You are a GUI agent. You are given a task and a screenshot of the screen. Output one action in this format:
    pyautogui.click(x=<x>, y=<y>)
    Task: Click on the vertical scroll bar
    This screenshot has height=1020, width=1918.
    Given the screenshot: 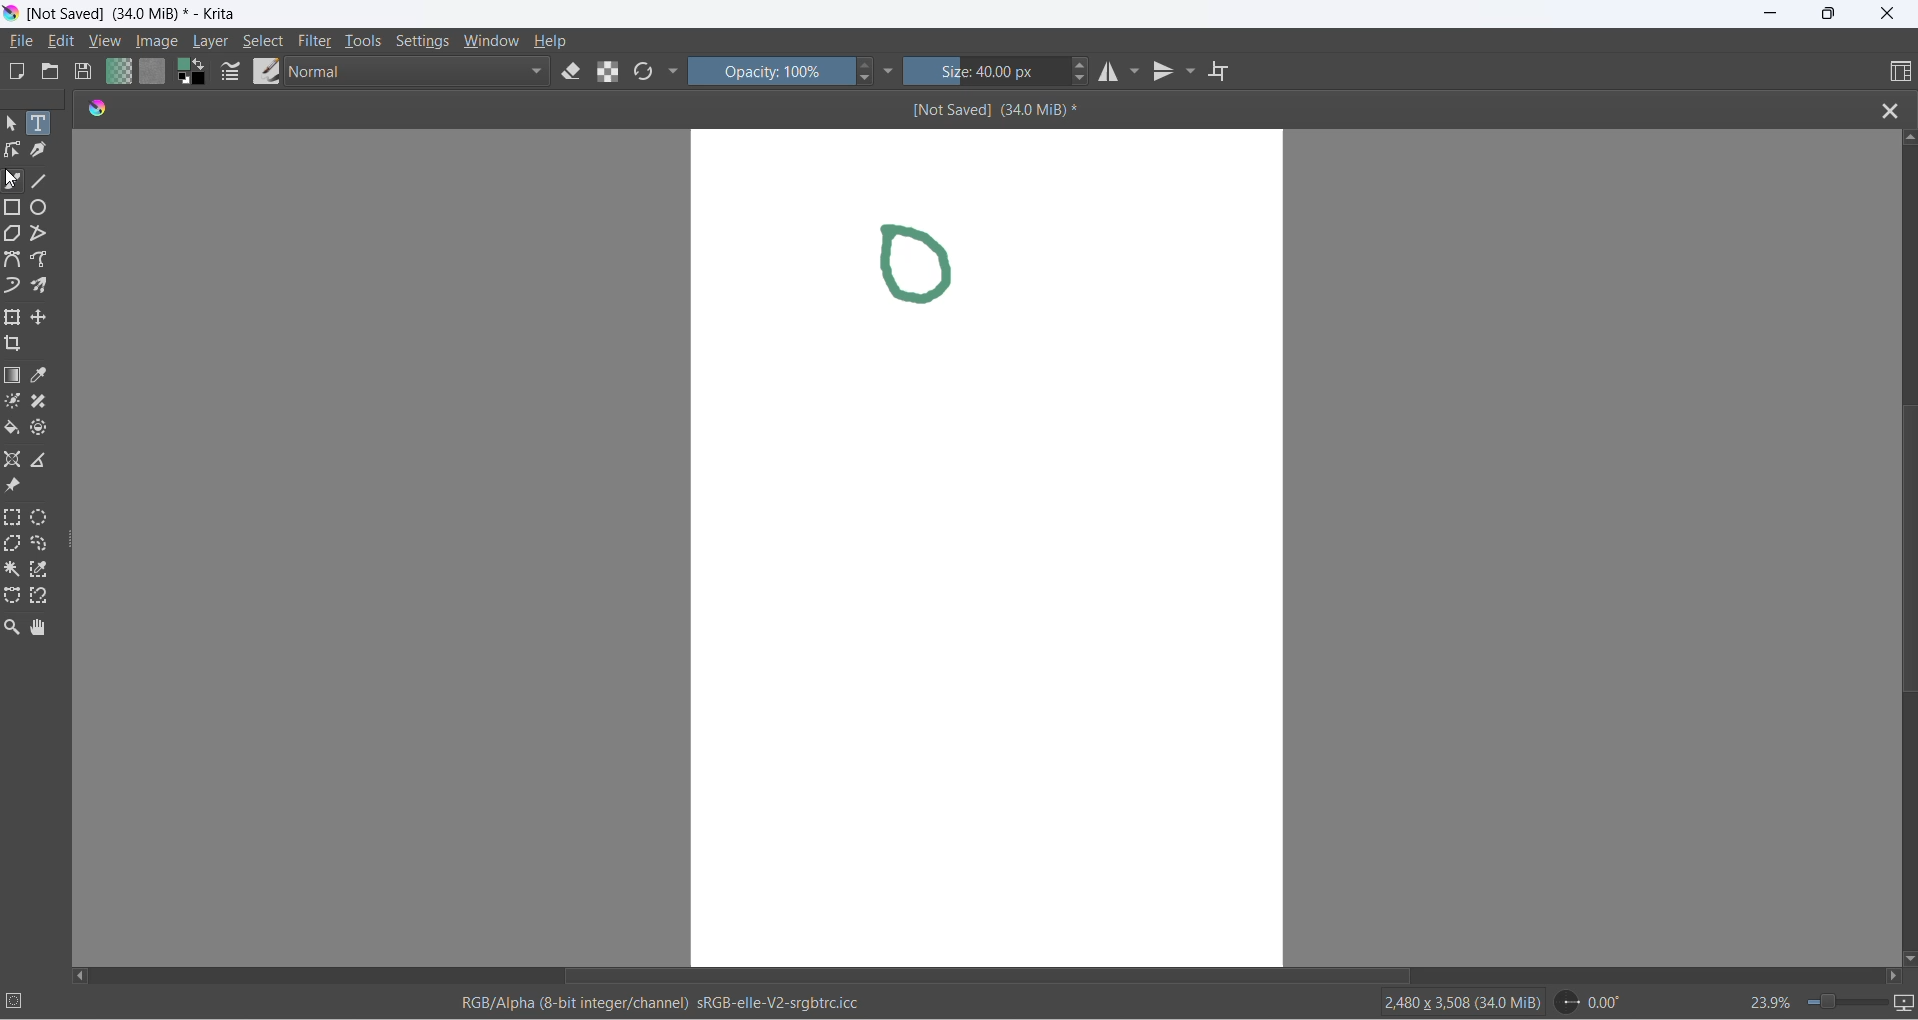 What is the action you would take?
    pyautogui.click(x=1901, y=566)
    